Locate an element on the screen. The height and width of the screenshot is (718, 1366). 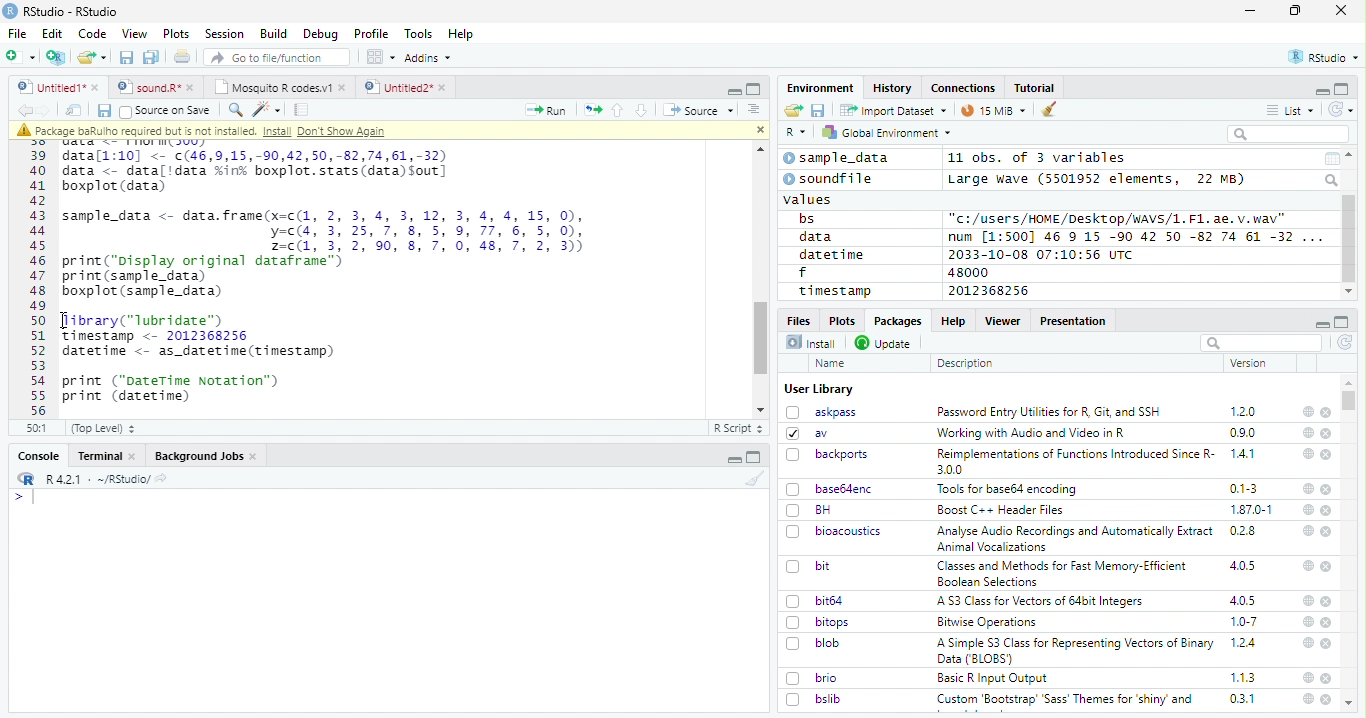
clear workspace is located at coordinates (751, 478).